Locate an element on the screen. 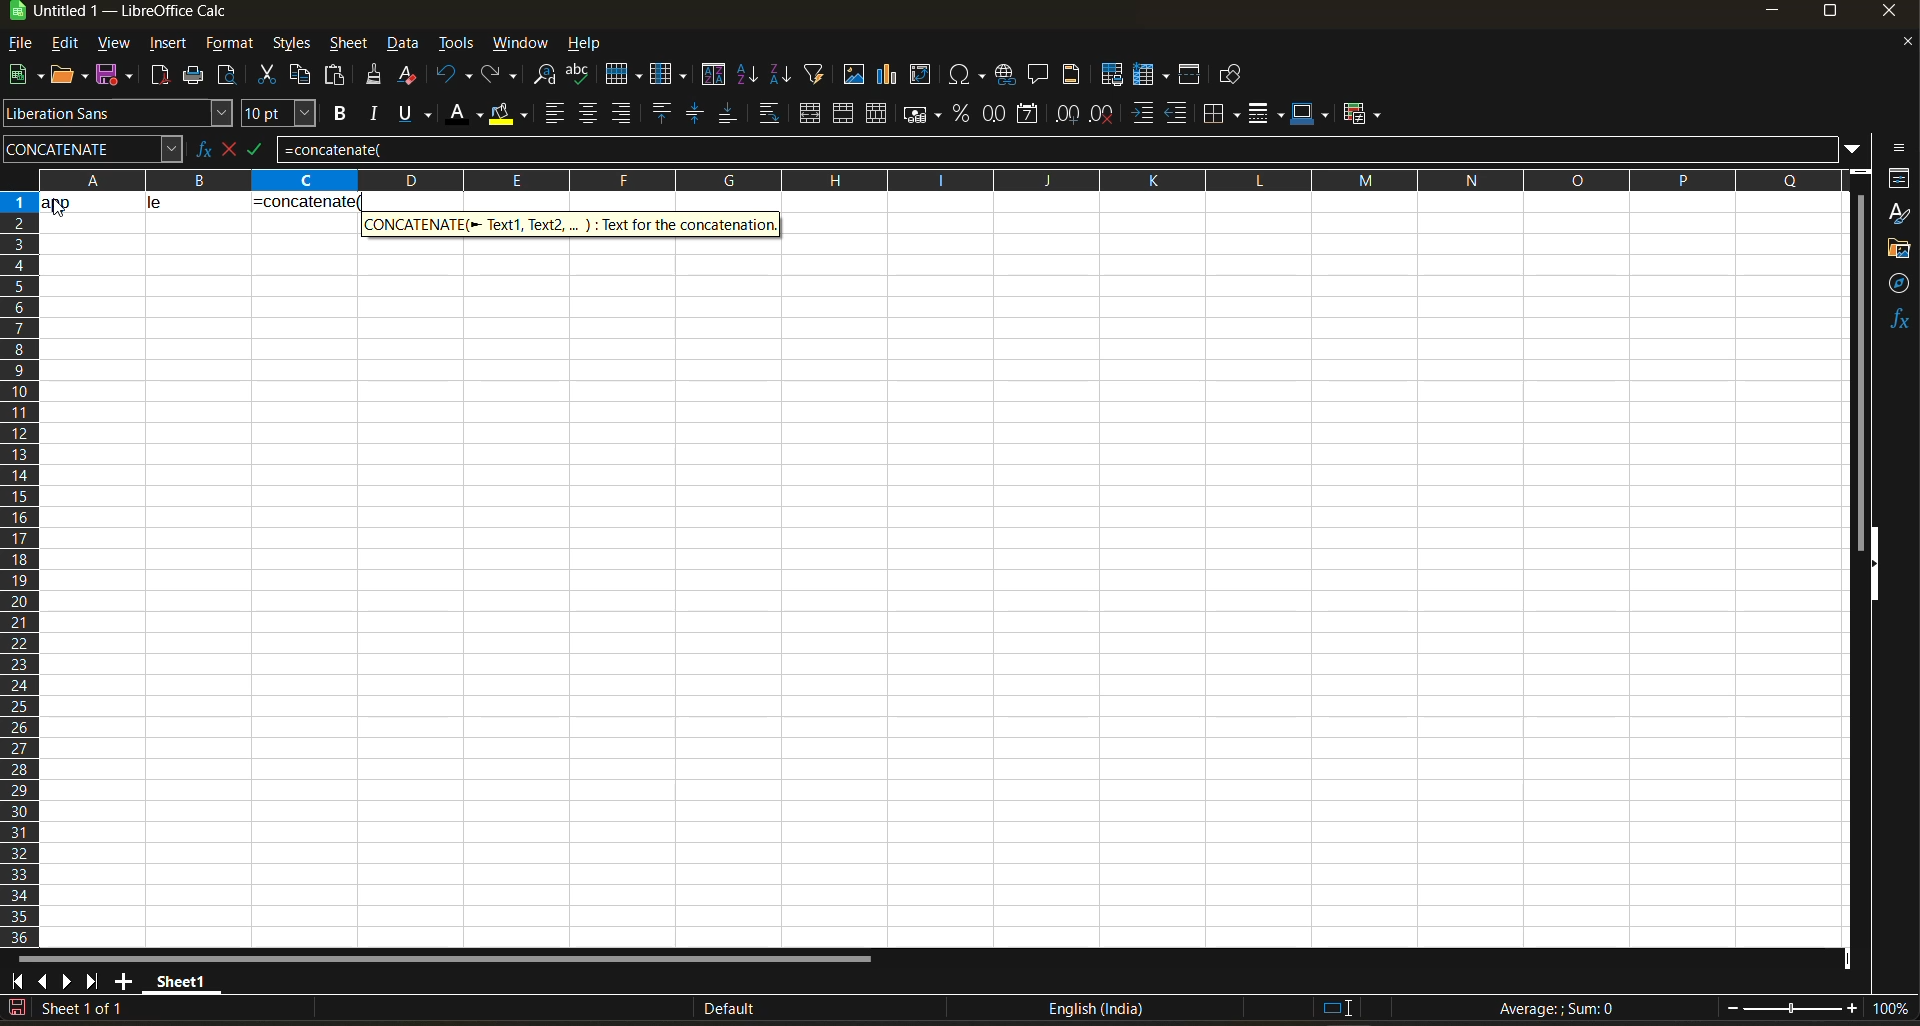  sort descending is located at coordinates (779, 74).